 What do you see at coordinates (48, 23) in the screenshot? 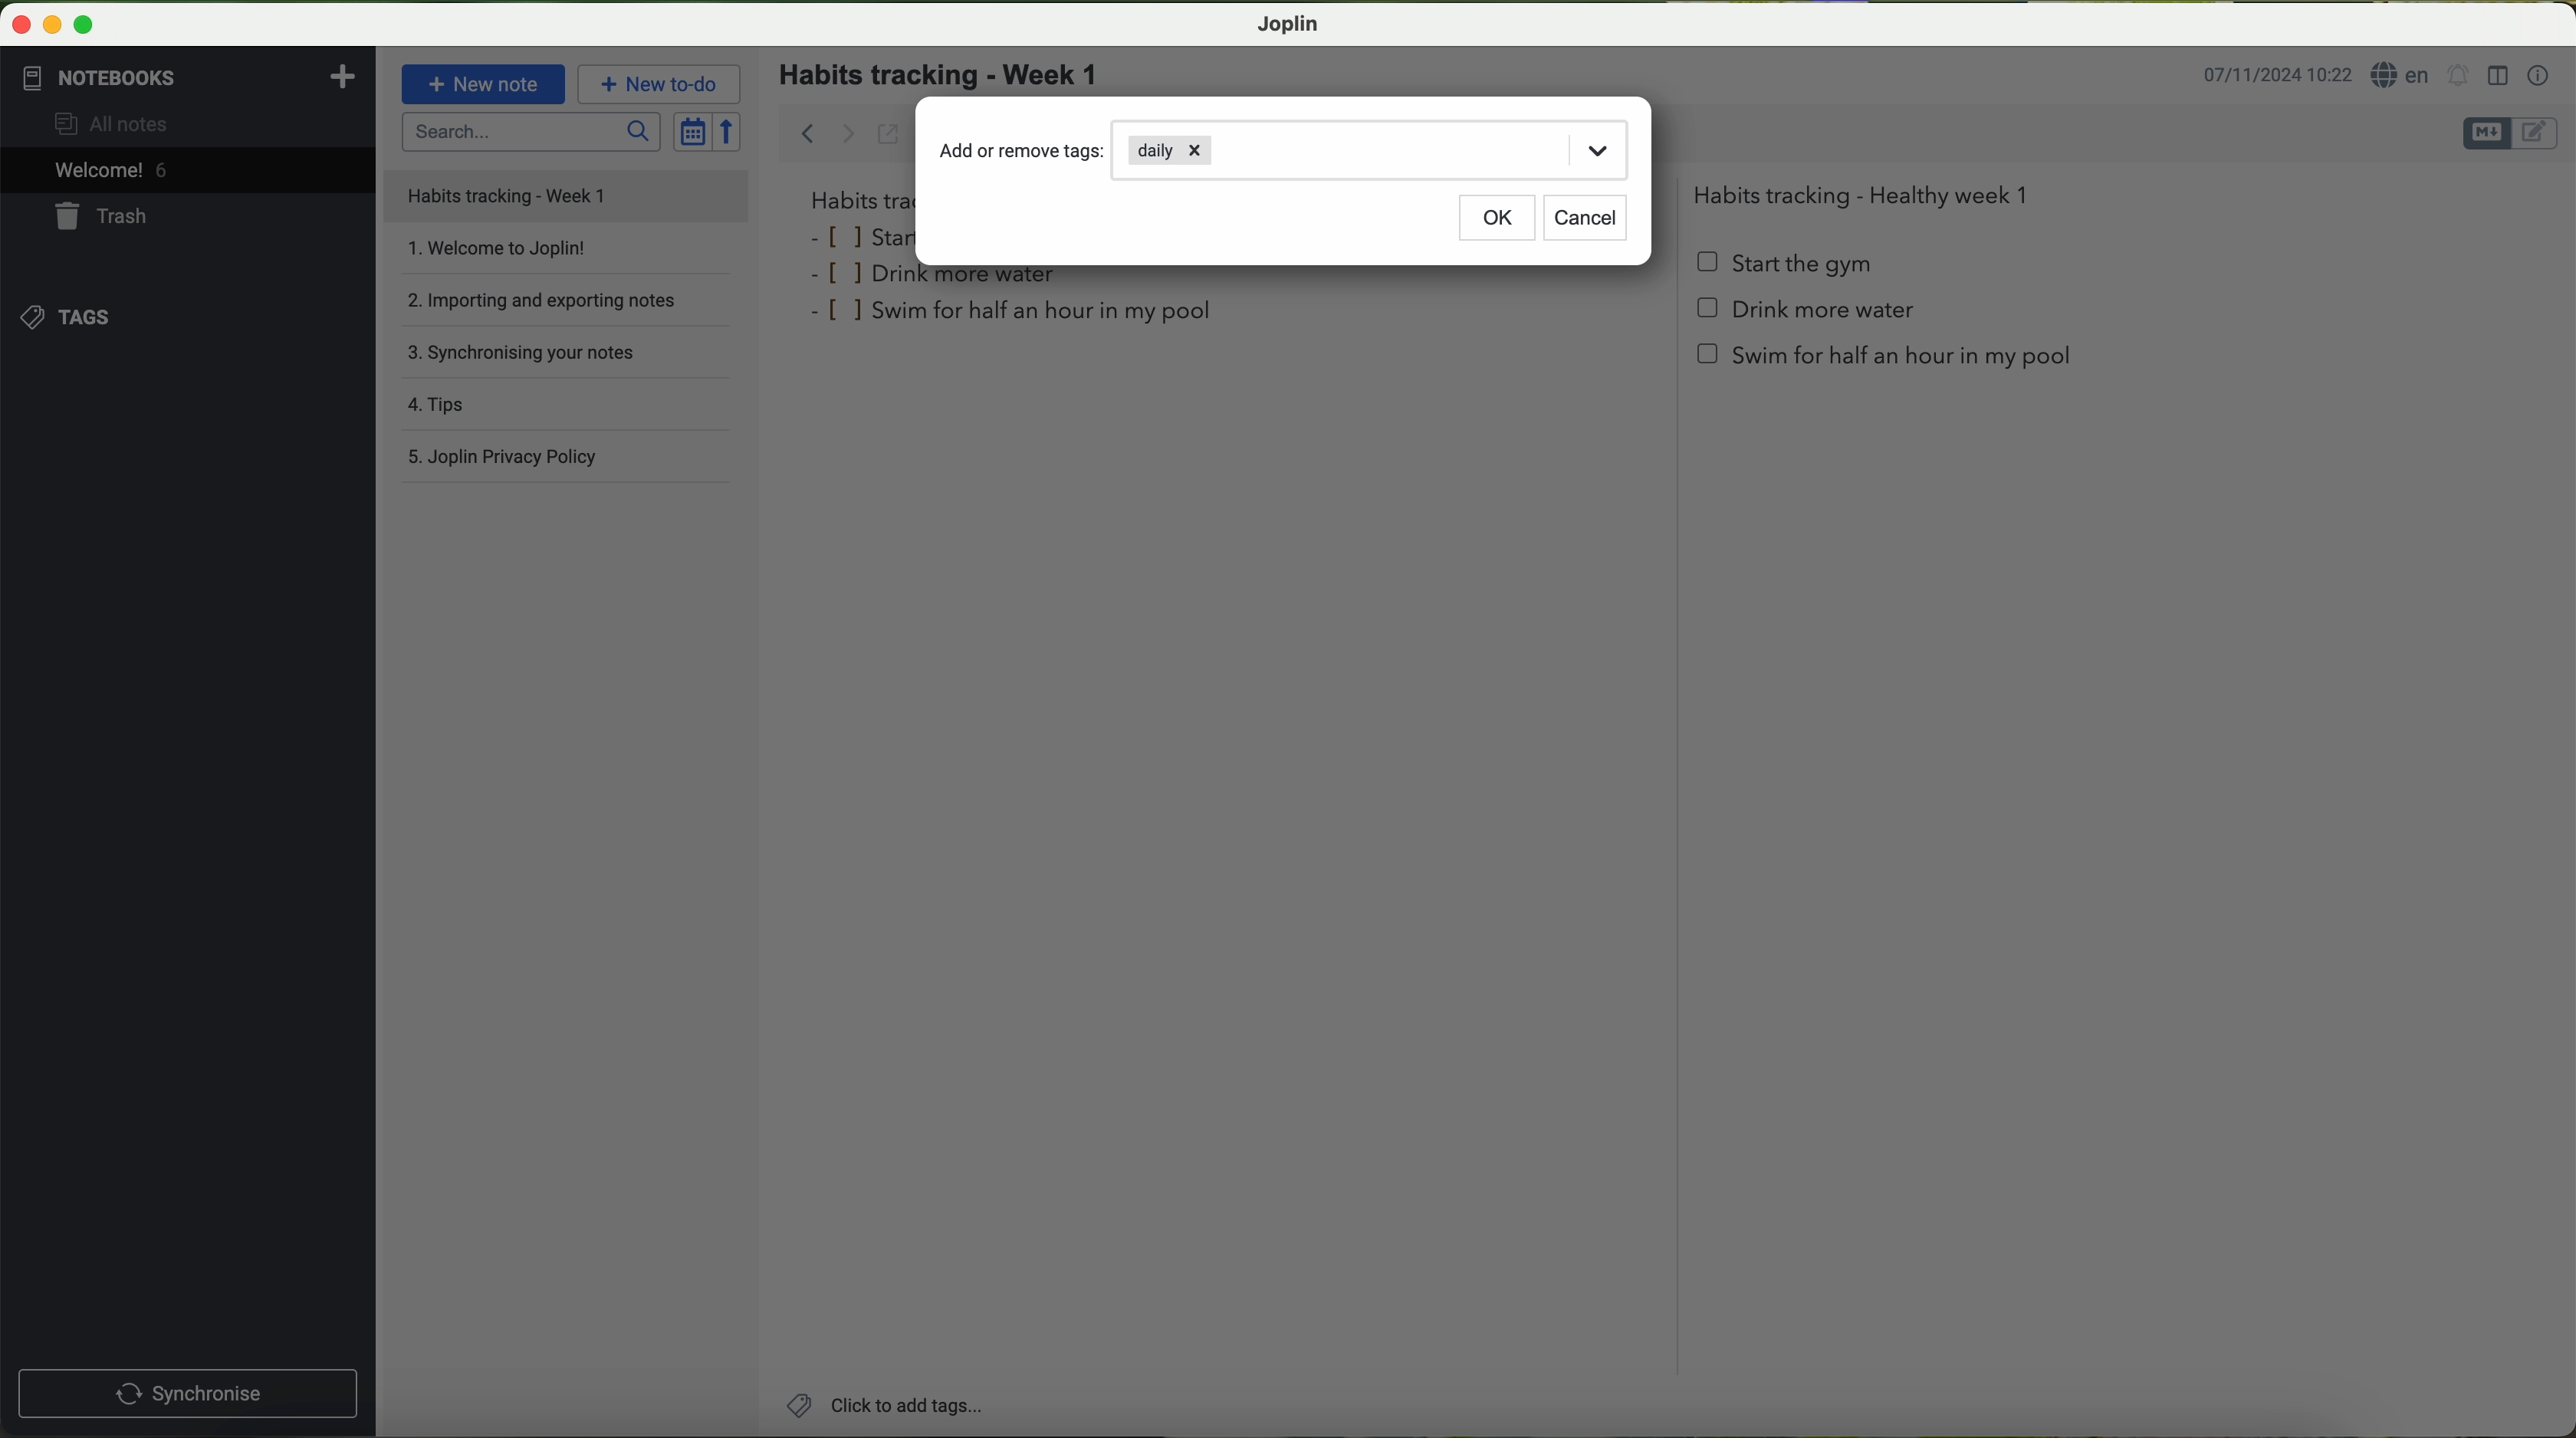
I see `minimize` at bounding box center [48, 23].